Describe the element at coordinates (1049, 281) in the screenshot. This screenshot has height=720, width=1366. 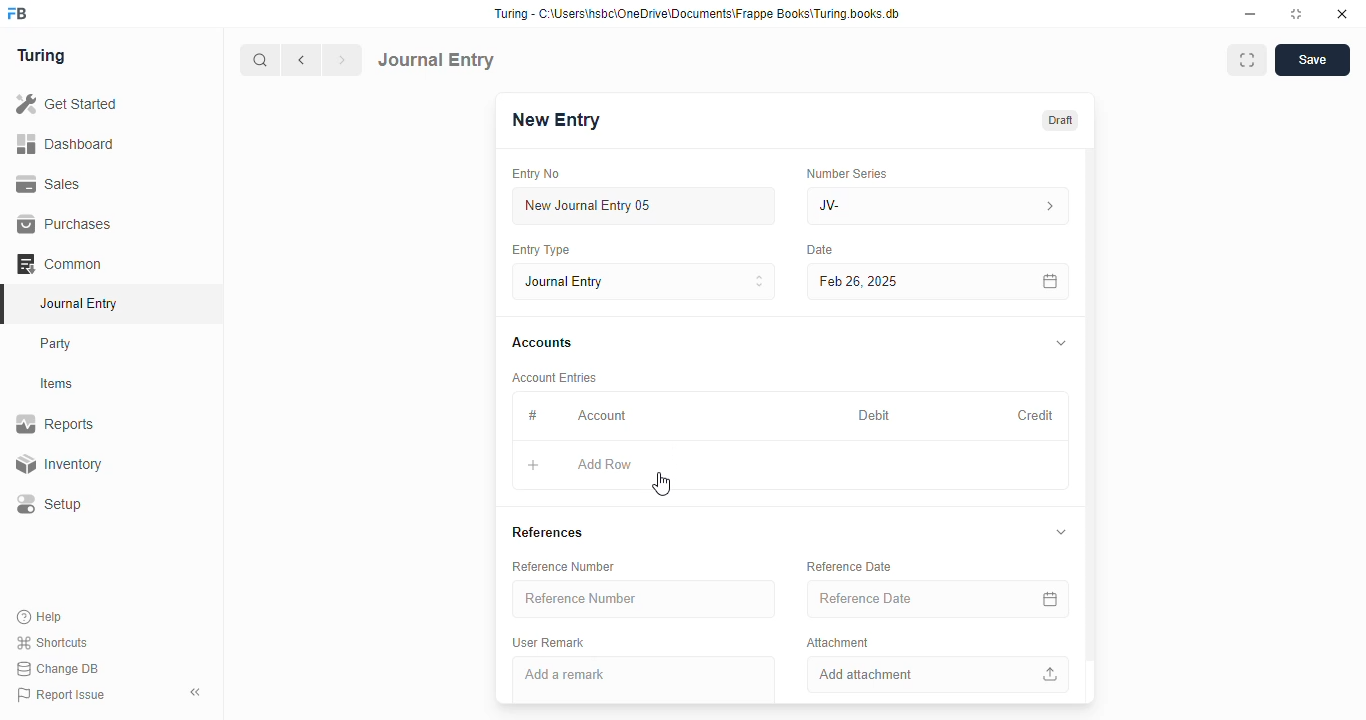
I see `calendar icon` at that location.